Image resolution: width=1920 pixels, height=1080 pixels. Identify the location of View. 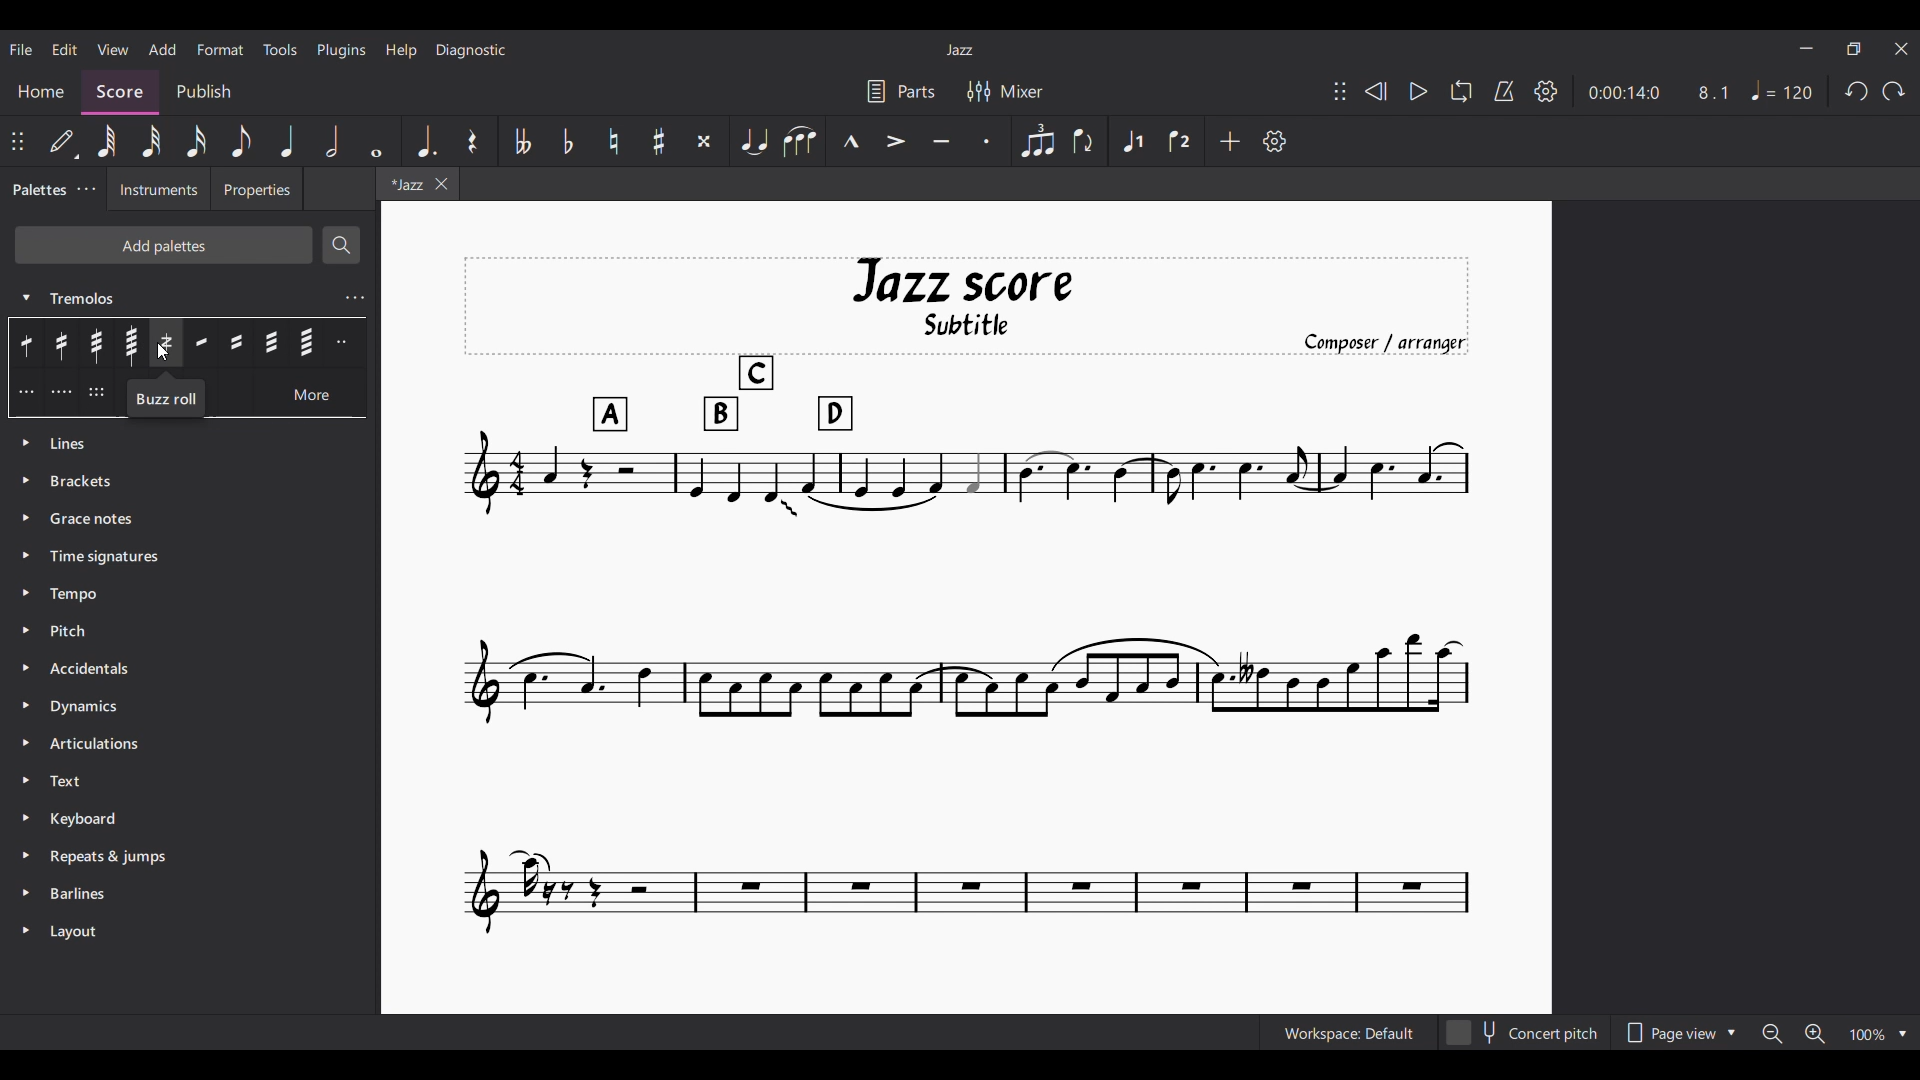
(113, 49).